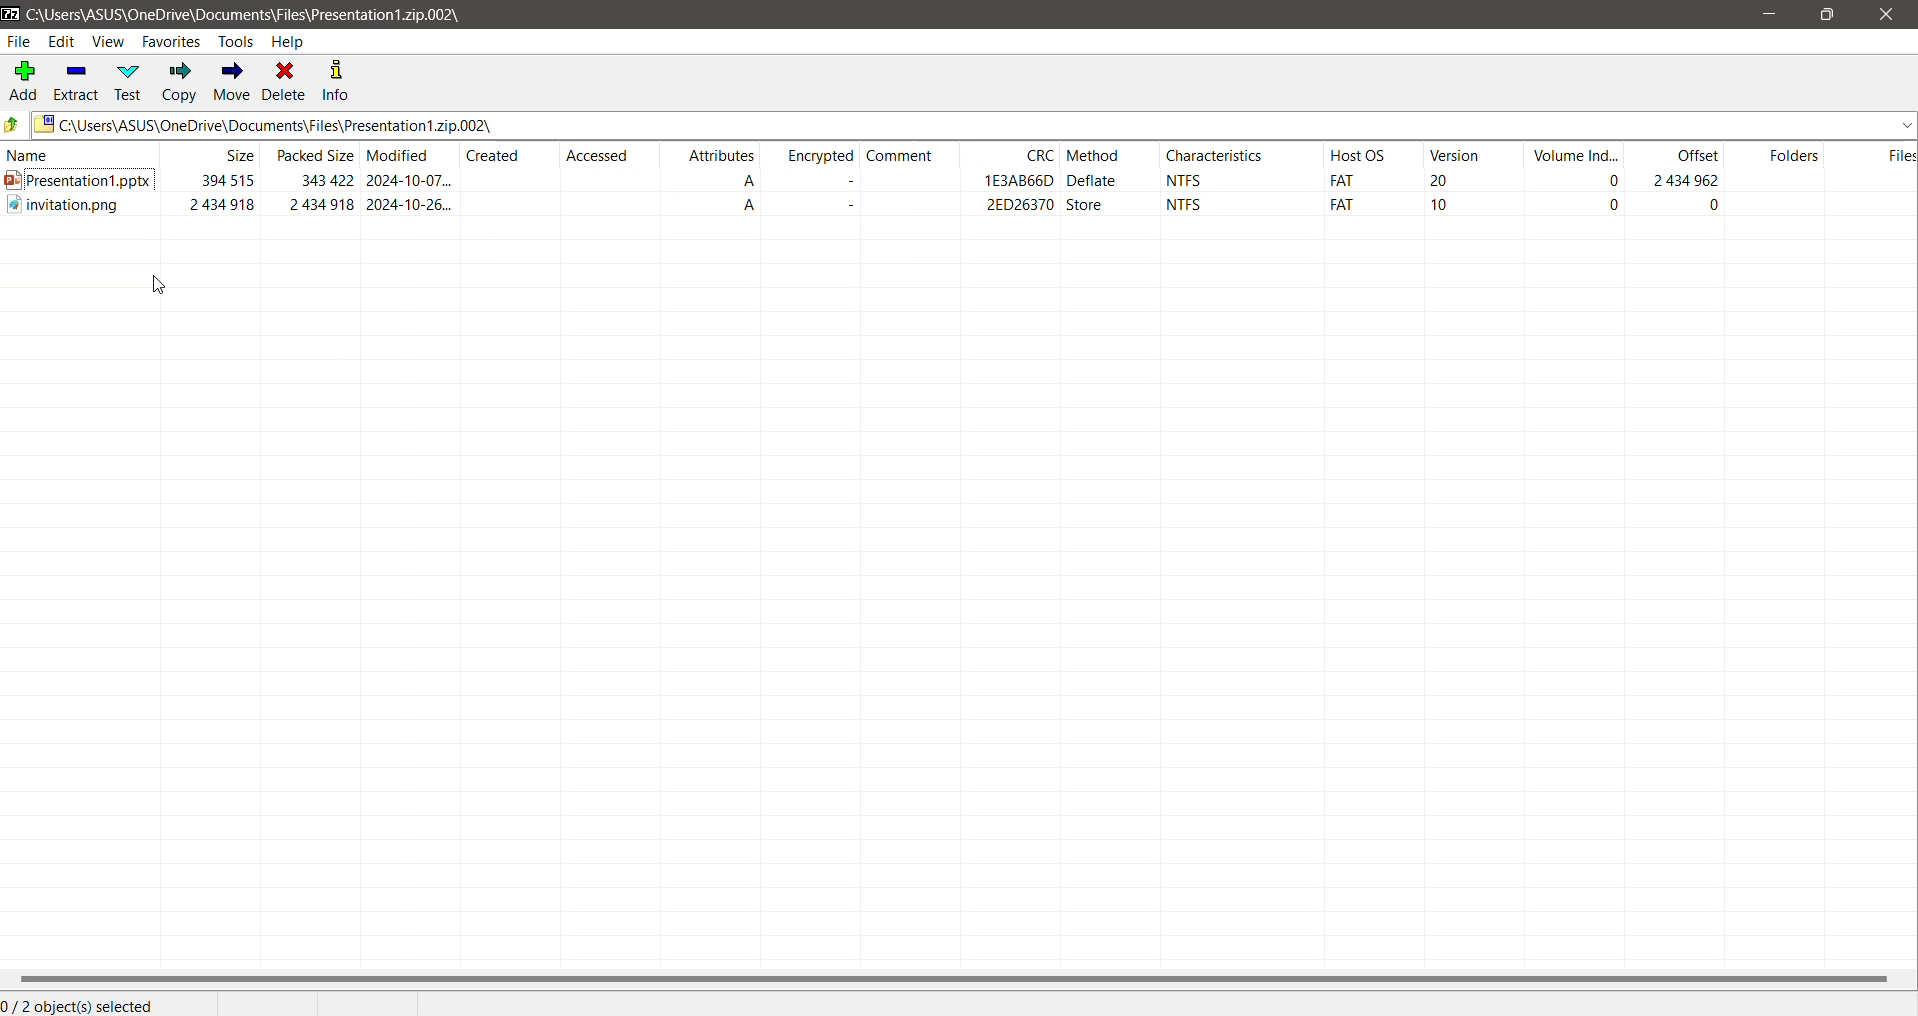 The height and width of the screenshot is (1016, 1918). Describe the element at coordinates (63, 41) in the screenshot. I see `Edit` at that location.